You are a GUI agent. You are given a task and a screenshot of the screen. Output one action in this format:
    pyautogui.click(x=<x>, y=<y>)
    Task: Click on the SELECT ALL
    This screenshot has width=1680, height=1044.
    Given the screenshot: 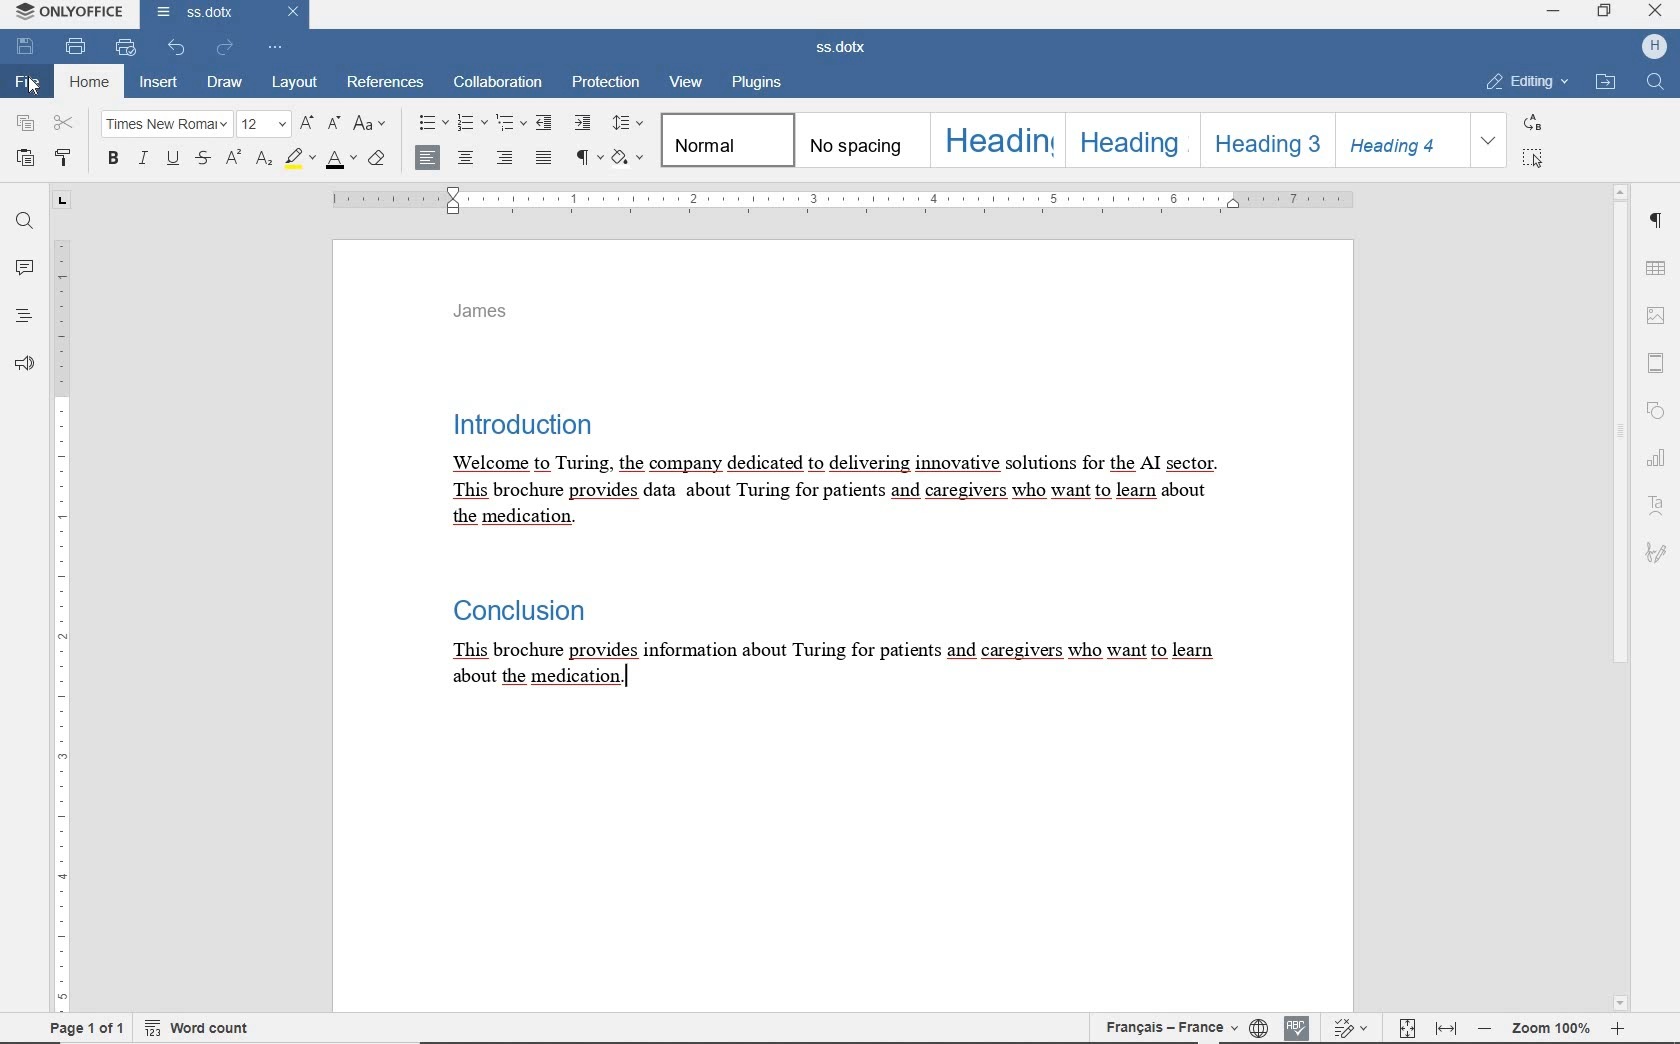 What is the action you would take?
    pyautogui.click(x=1533, y=158)
    